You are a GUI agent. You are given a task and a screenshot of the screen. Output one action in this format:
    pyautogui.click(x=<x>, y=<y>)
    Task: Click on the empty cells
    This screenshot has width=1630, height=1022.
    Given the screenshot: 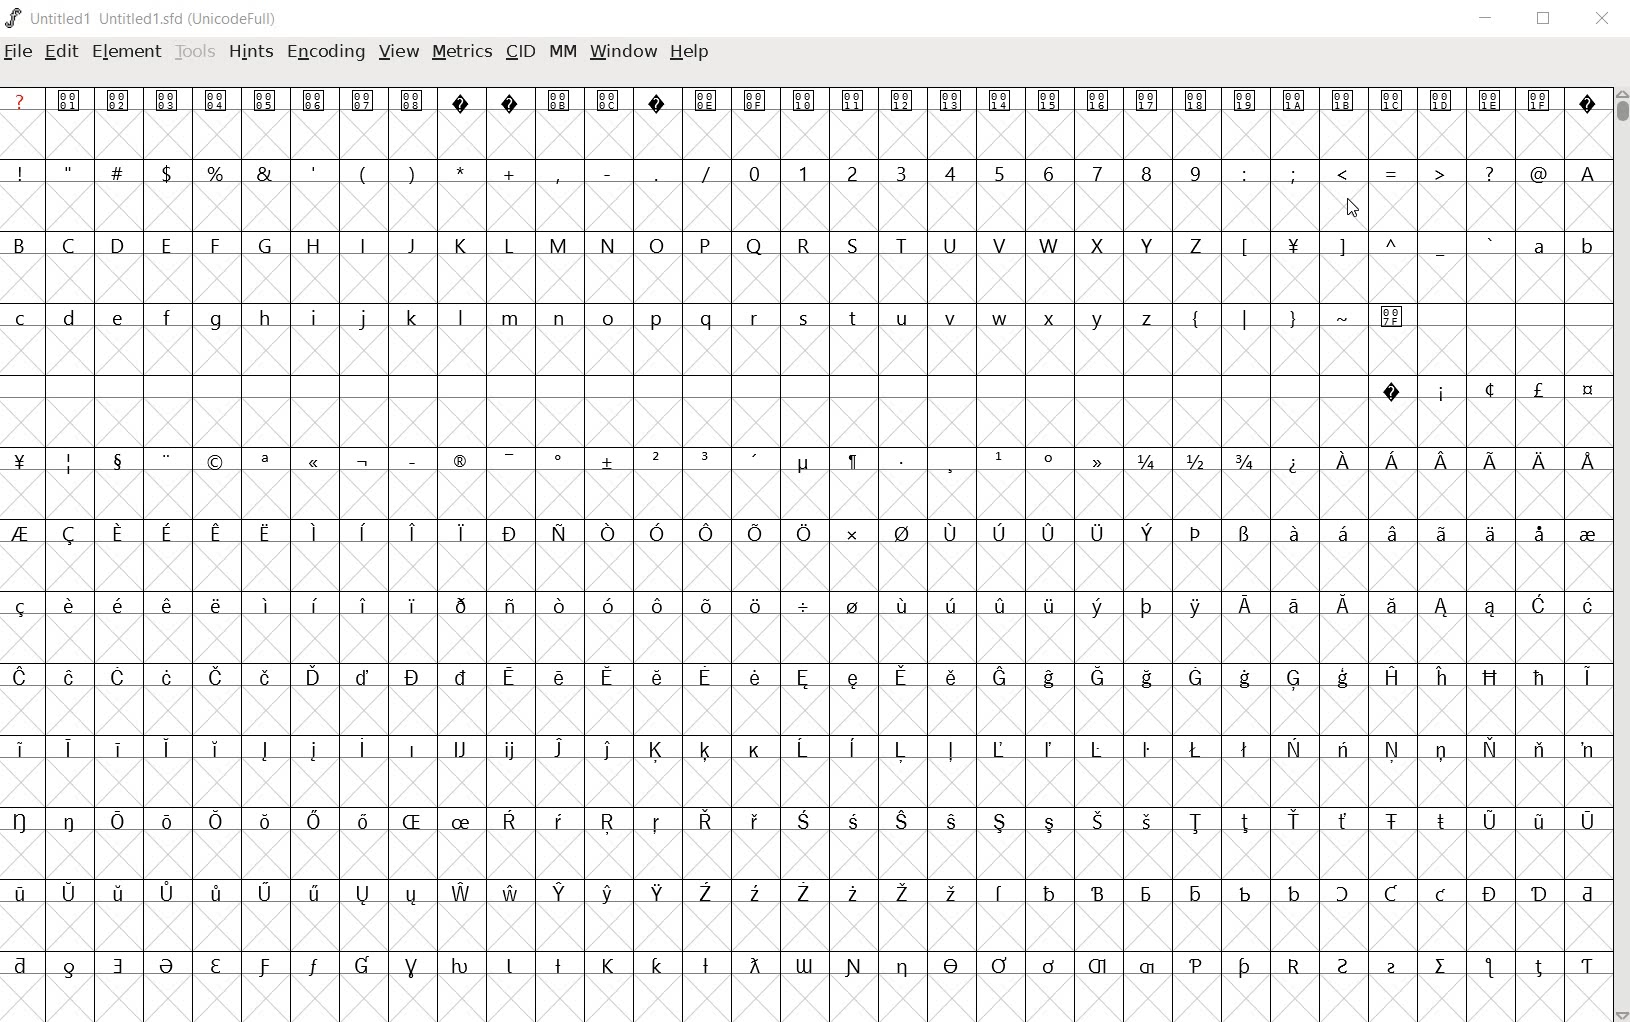 What is the action you would take?
    pyautogui.click(x=801, y=996)
    